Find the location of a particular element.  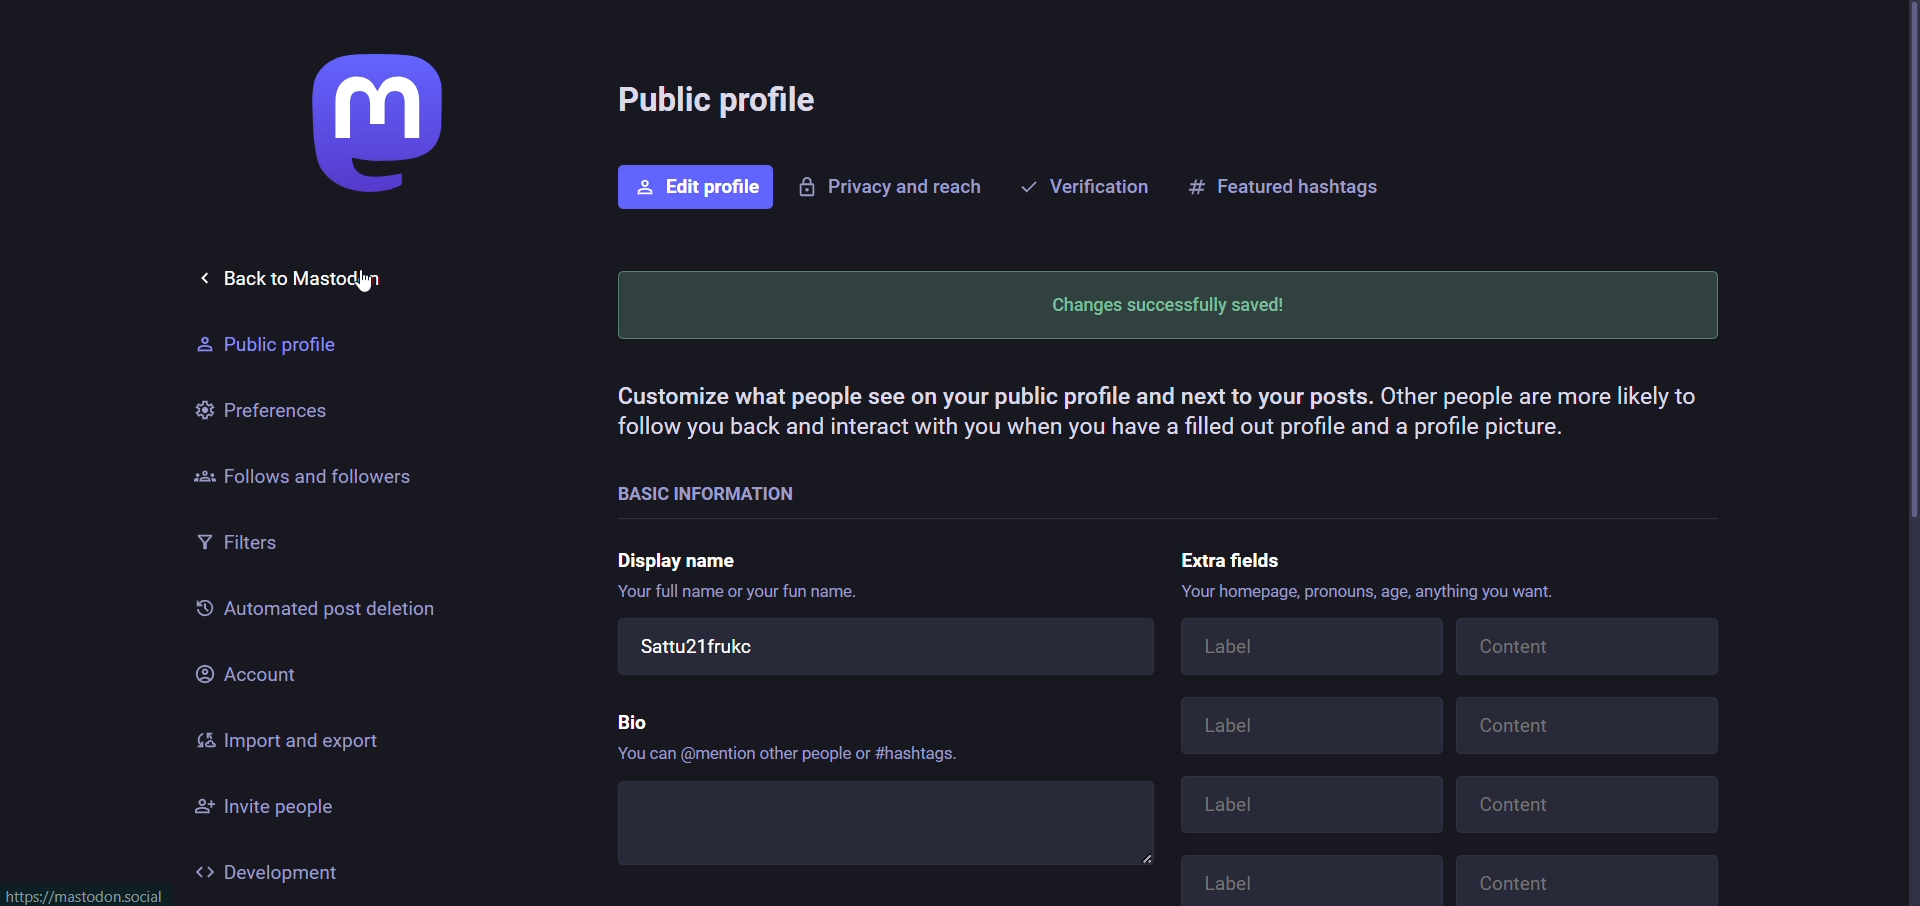

development is located at coordinates (272, 872).